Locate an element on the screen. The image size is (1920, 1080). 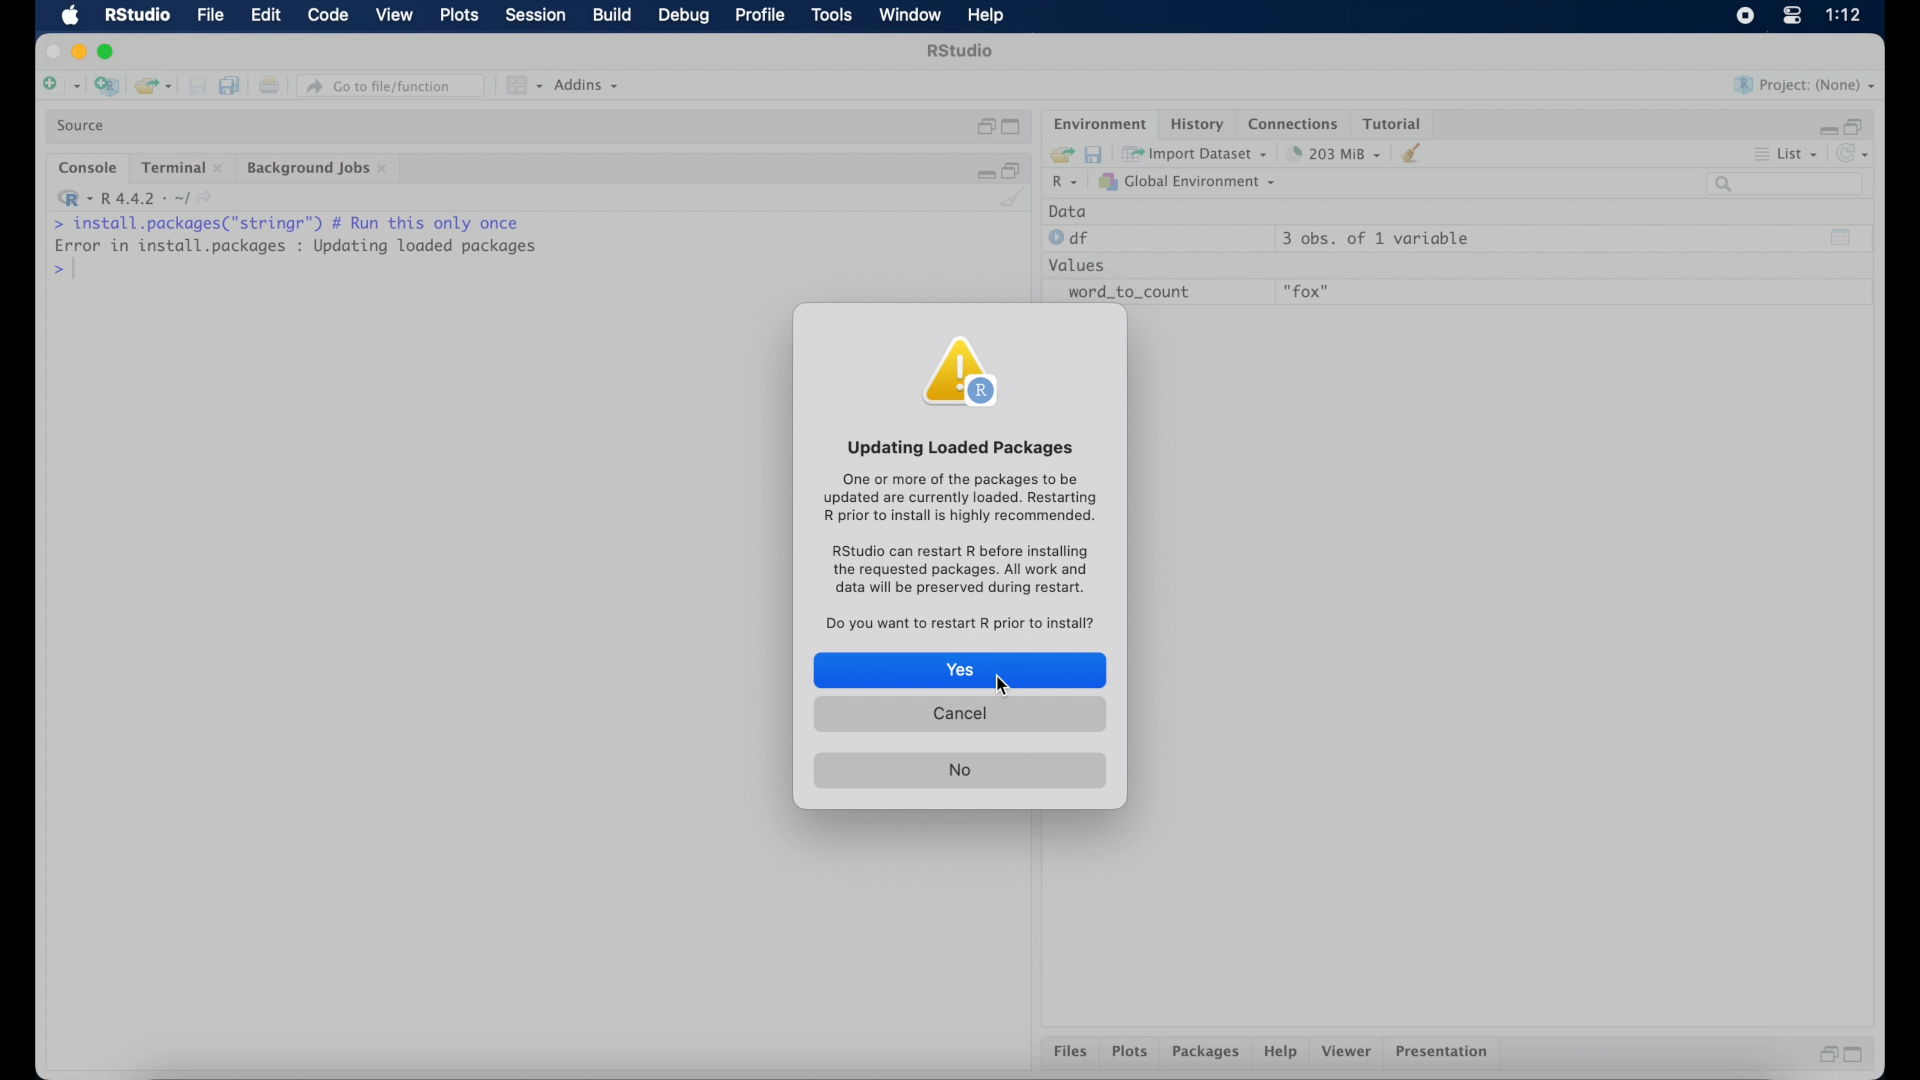
fox is located at coordinates (1308, 292).